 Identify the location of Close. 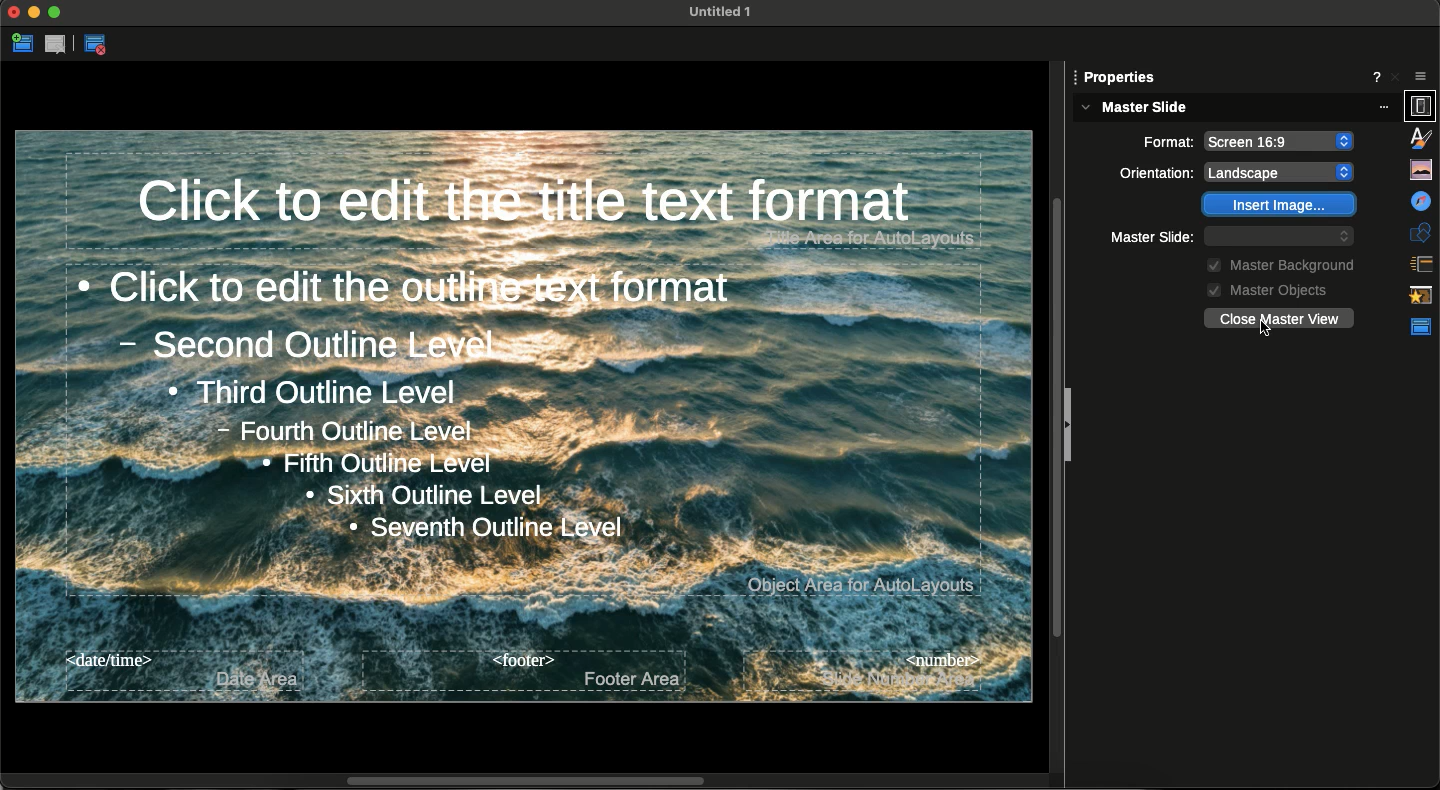
(14, 14).